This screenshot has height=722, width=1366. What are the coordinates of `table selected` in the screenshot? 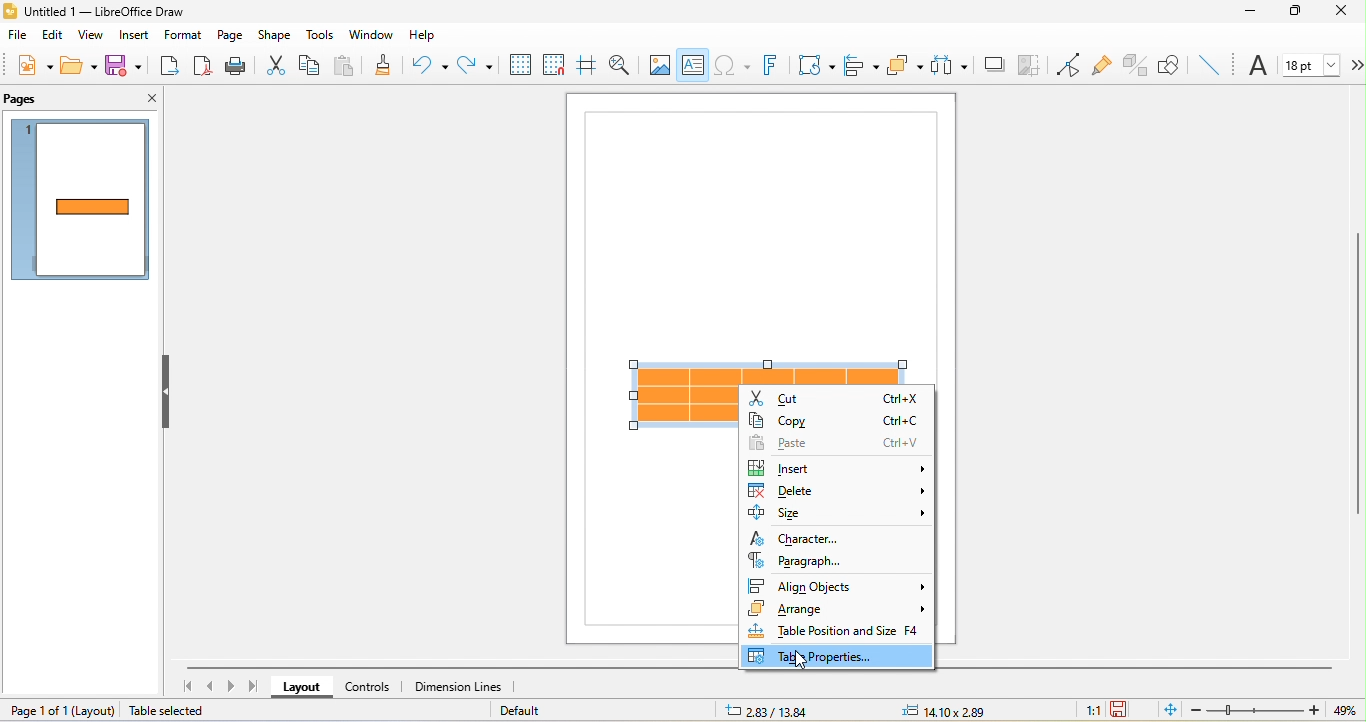 It's located at (170, 712).